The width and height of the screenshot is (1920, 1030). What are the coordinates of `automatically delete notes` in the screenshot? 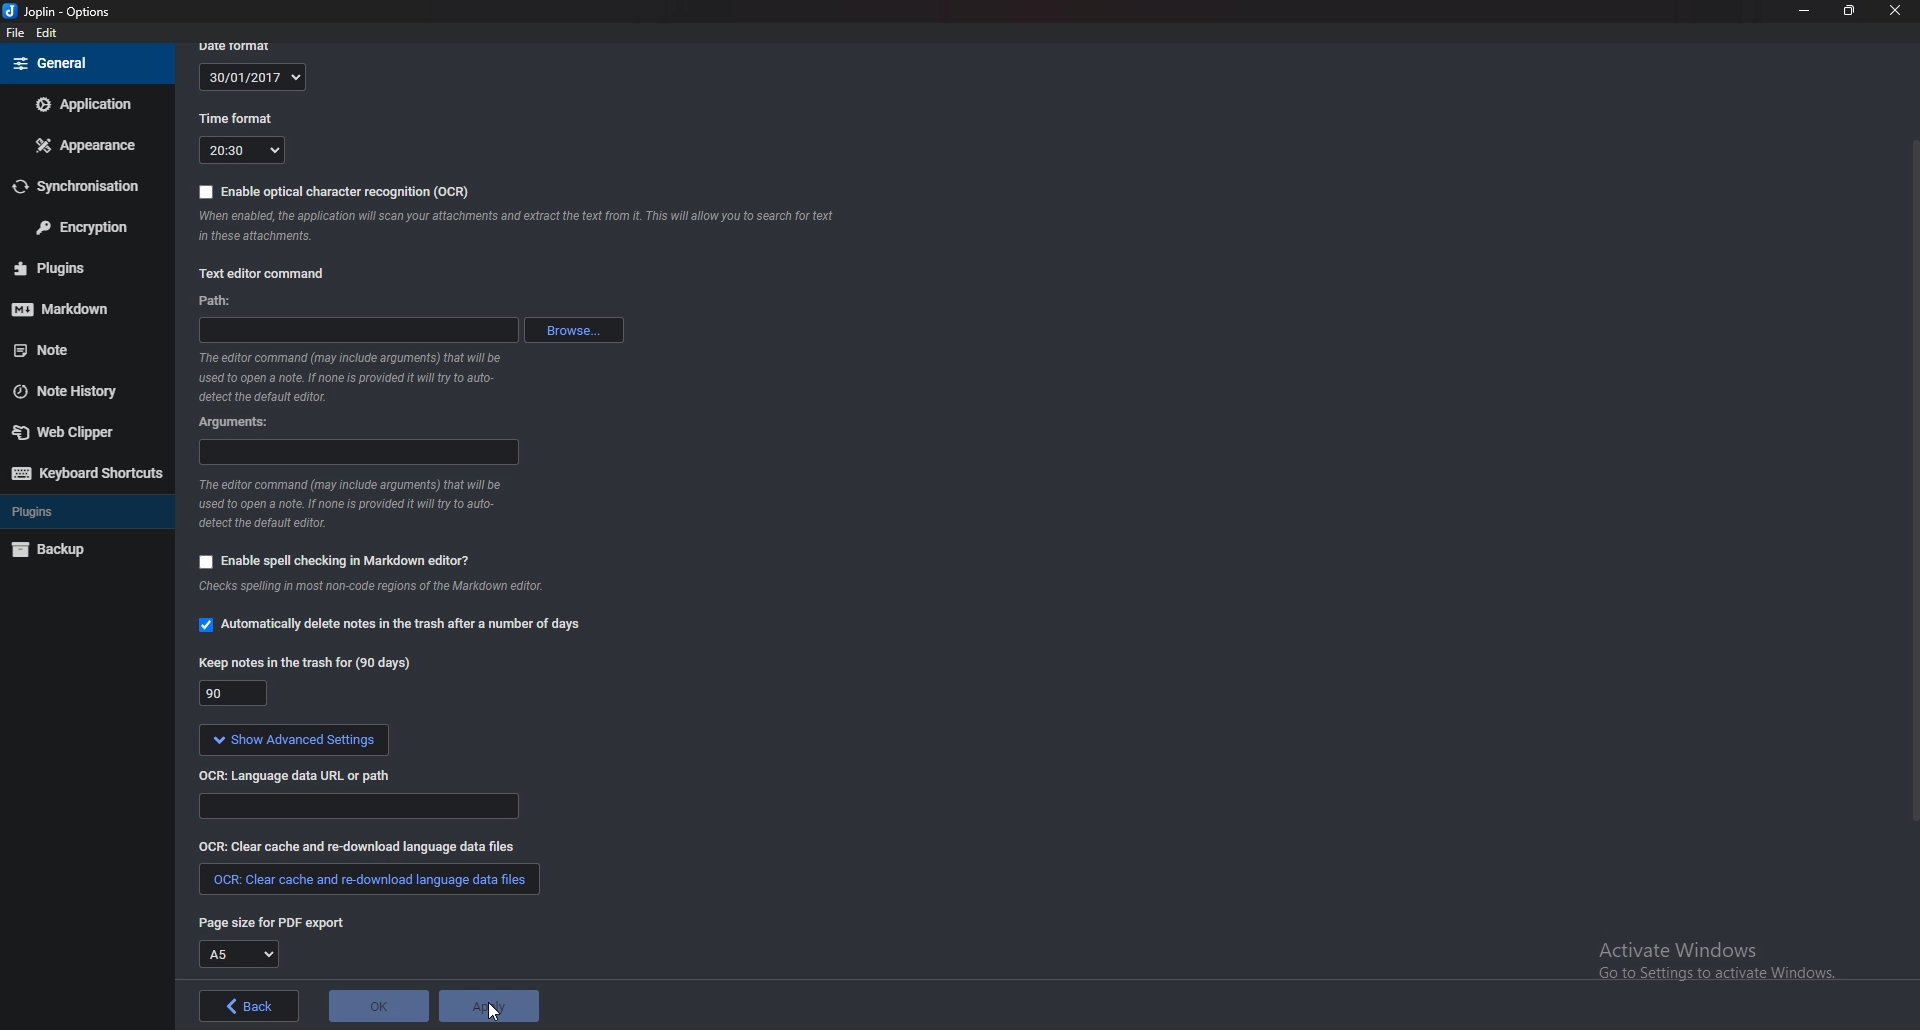 It's located at (400, 628).